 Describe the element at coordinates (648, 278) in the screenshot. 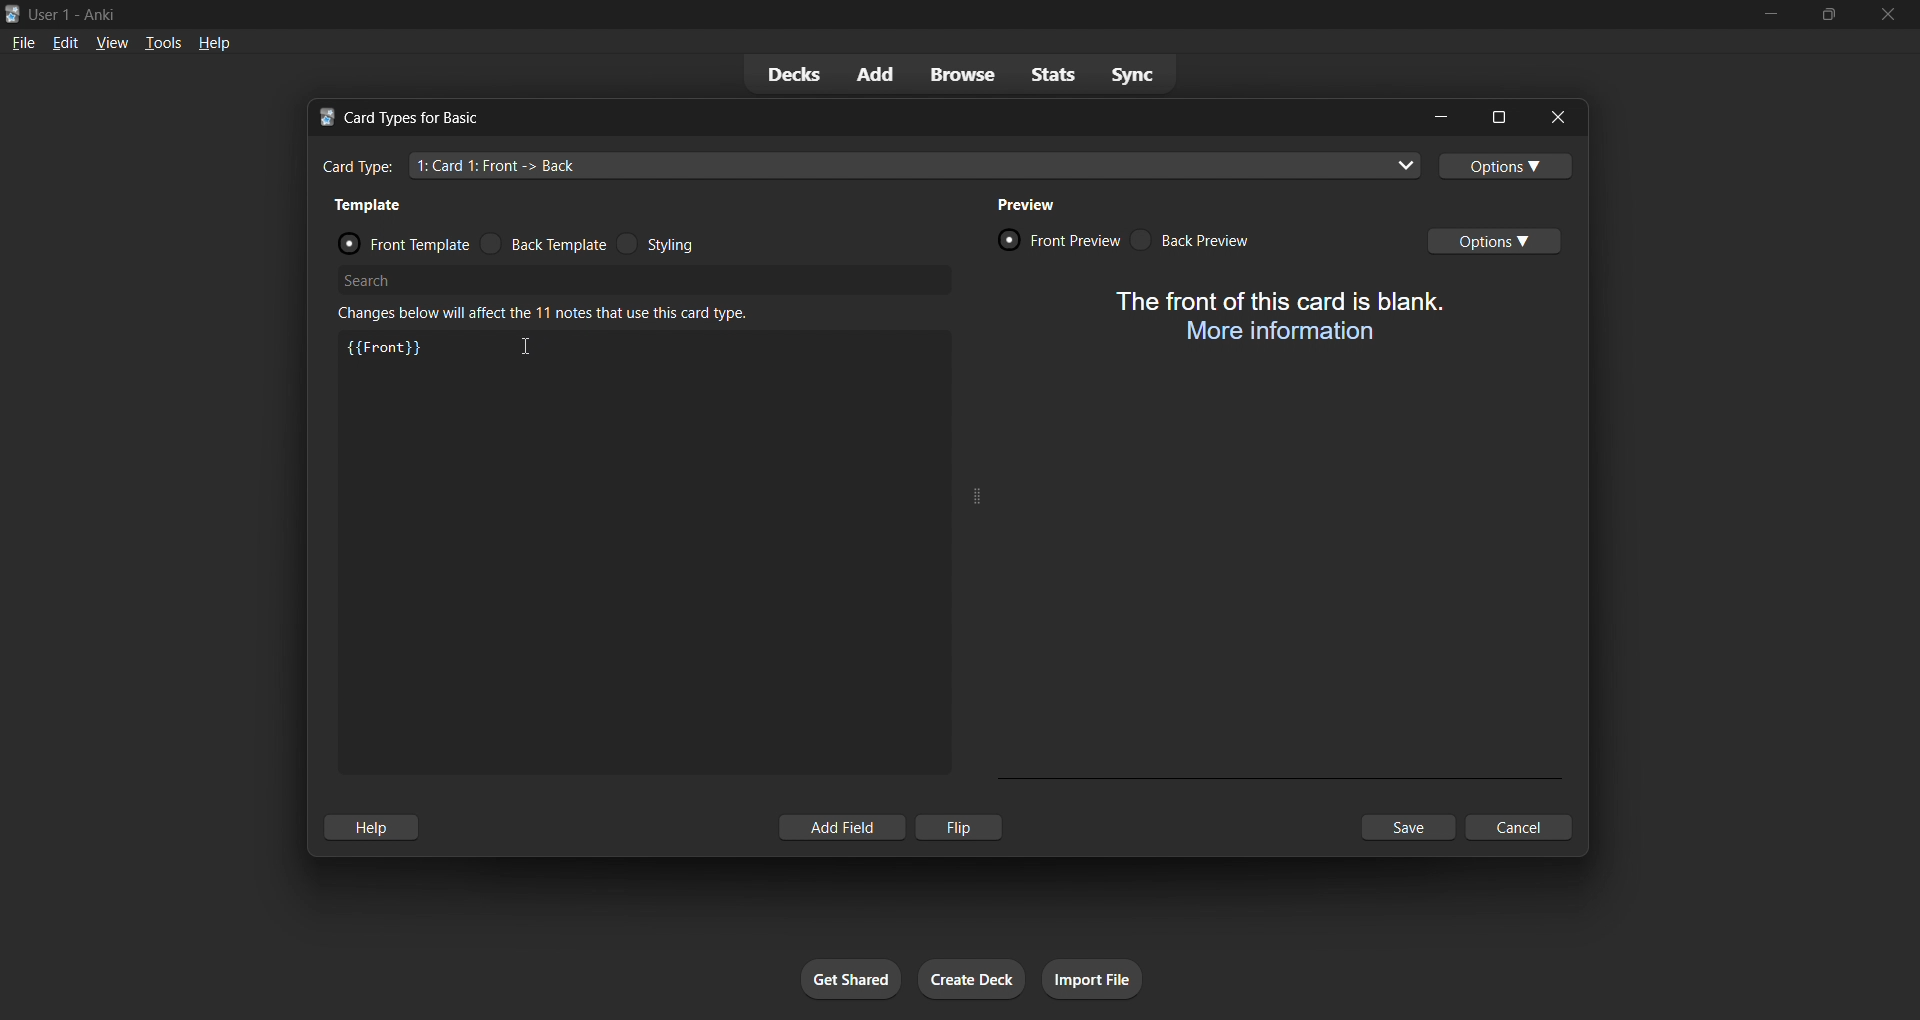

I see `search bar` at that location.